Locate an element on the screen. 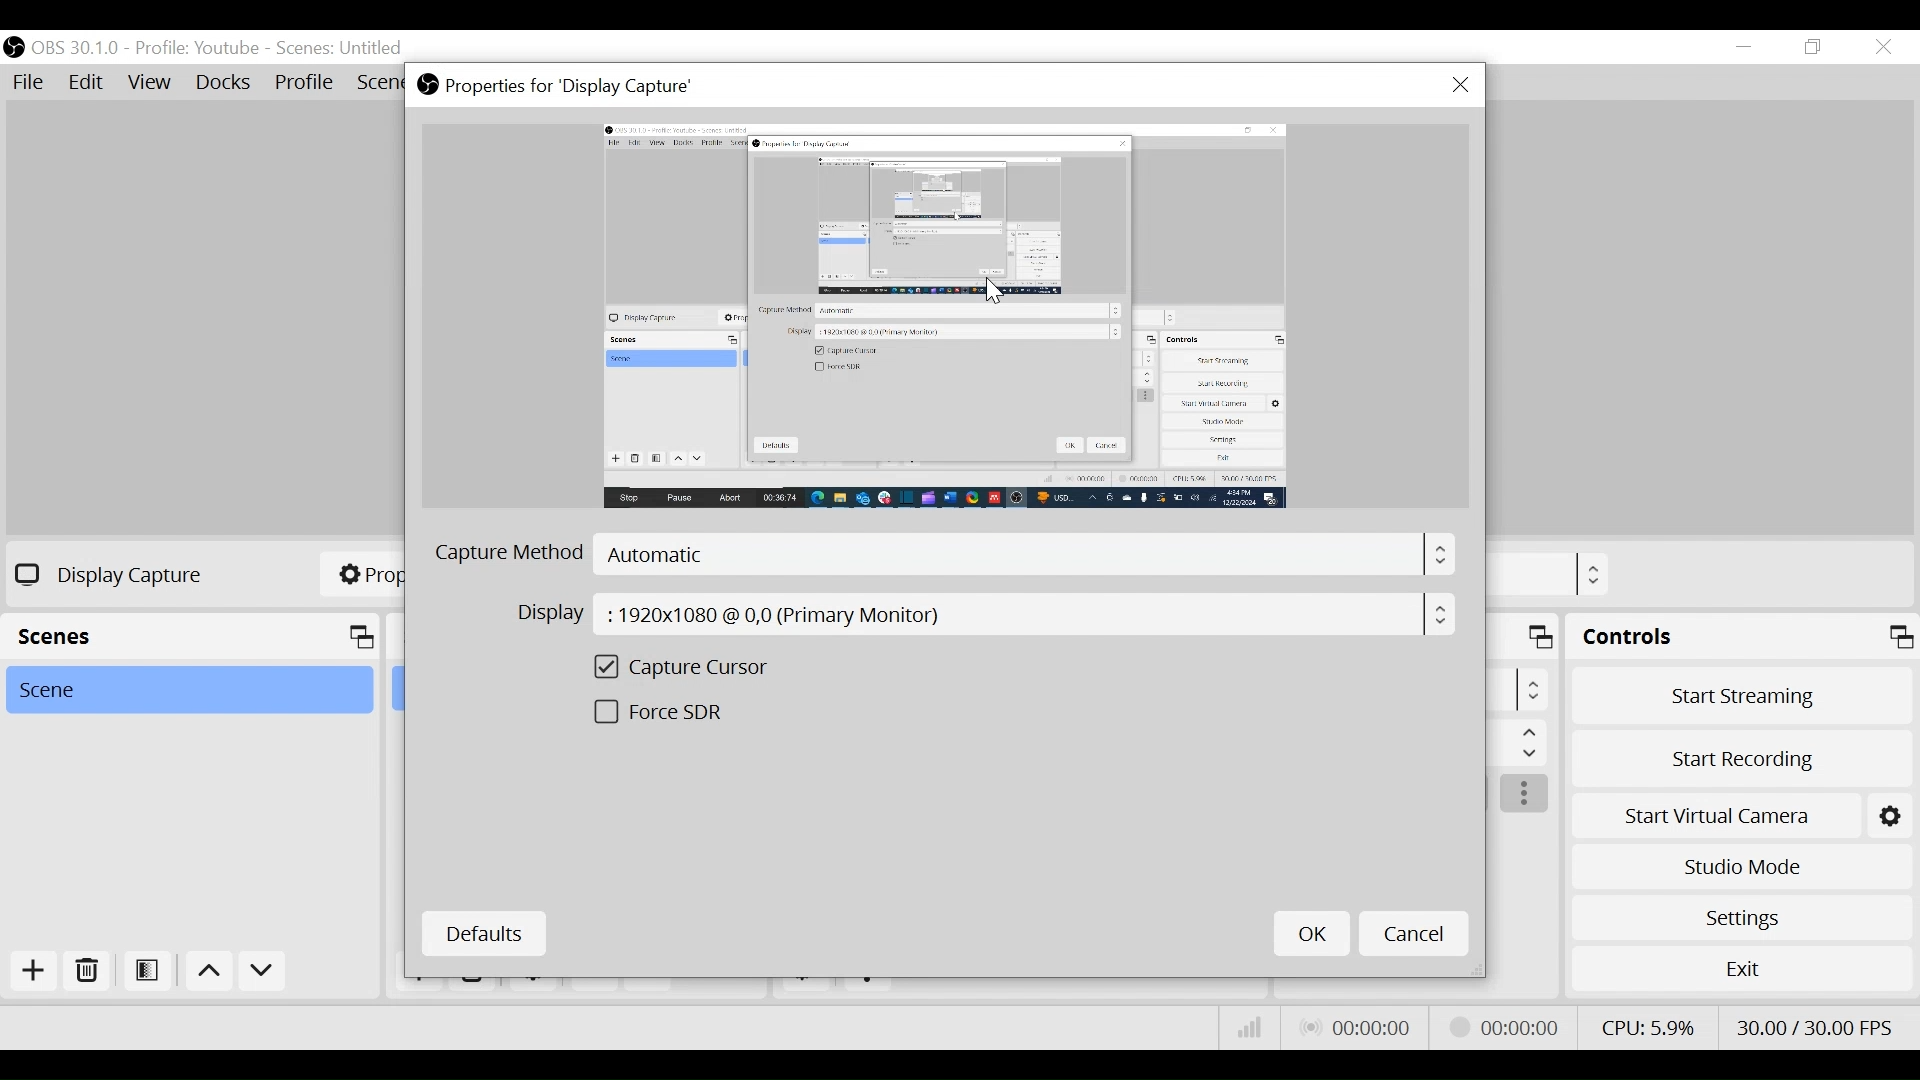  Scenes is located at coordinates (341, 49).